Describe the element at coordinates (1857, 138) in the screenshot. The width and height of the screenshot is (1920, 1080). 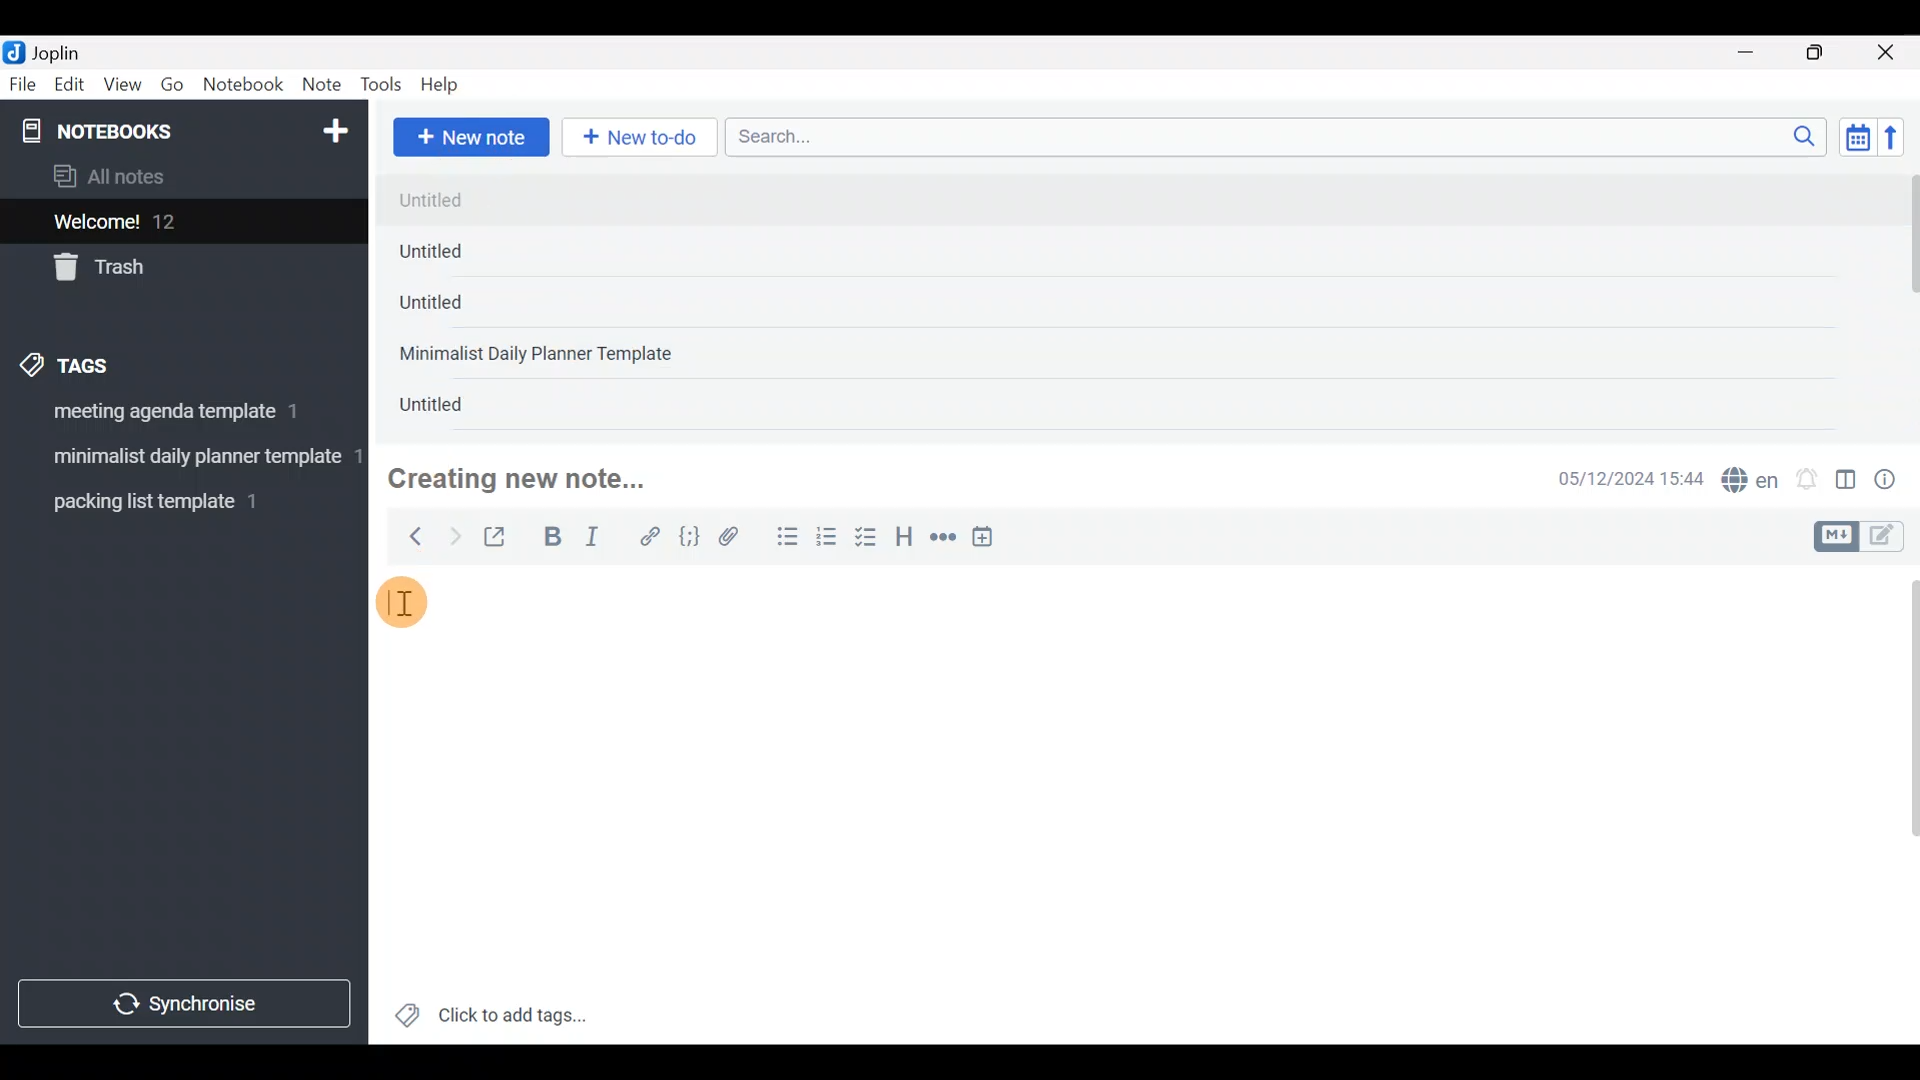
I see `Toggle sort order` at that location.